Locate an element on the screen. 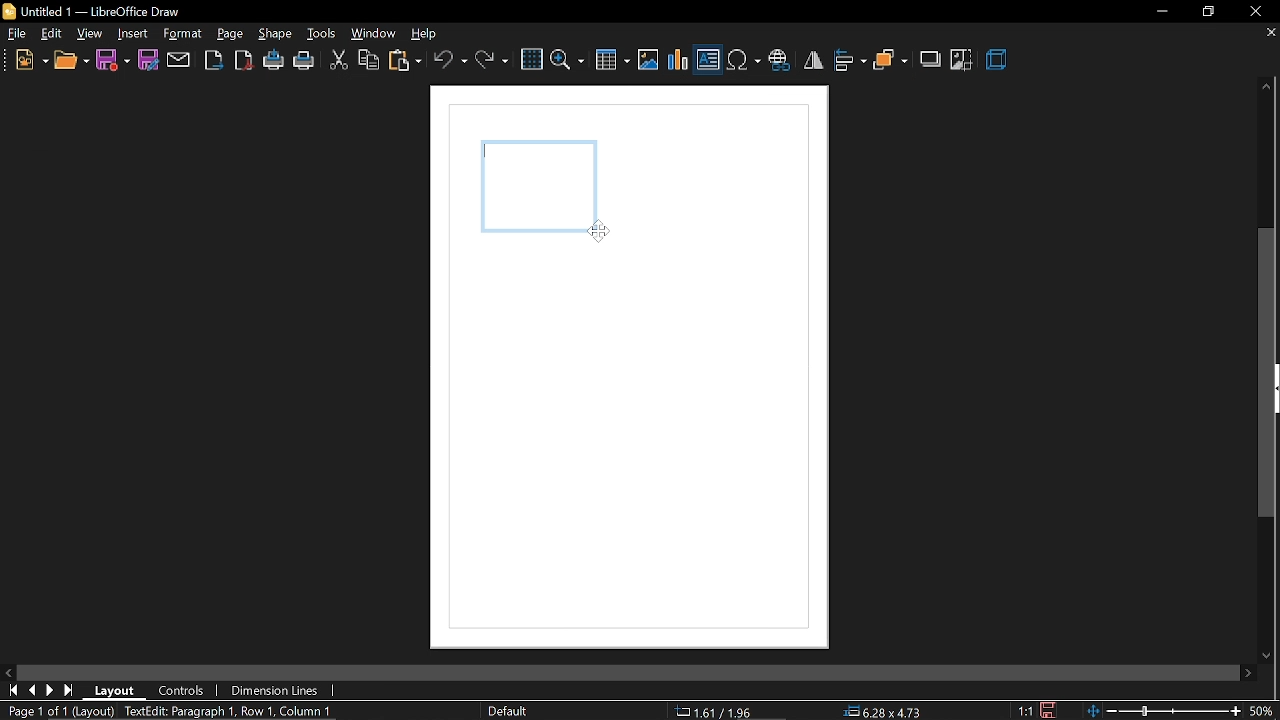 The width and height of the screenshot is (1280, 720). zoom is located at coordinates (568, 59).